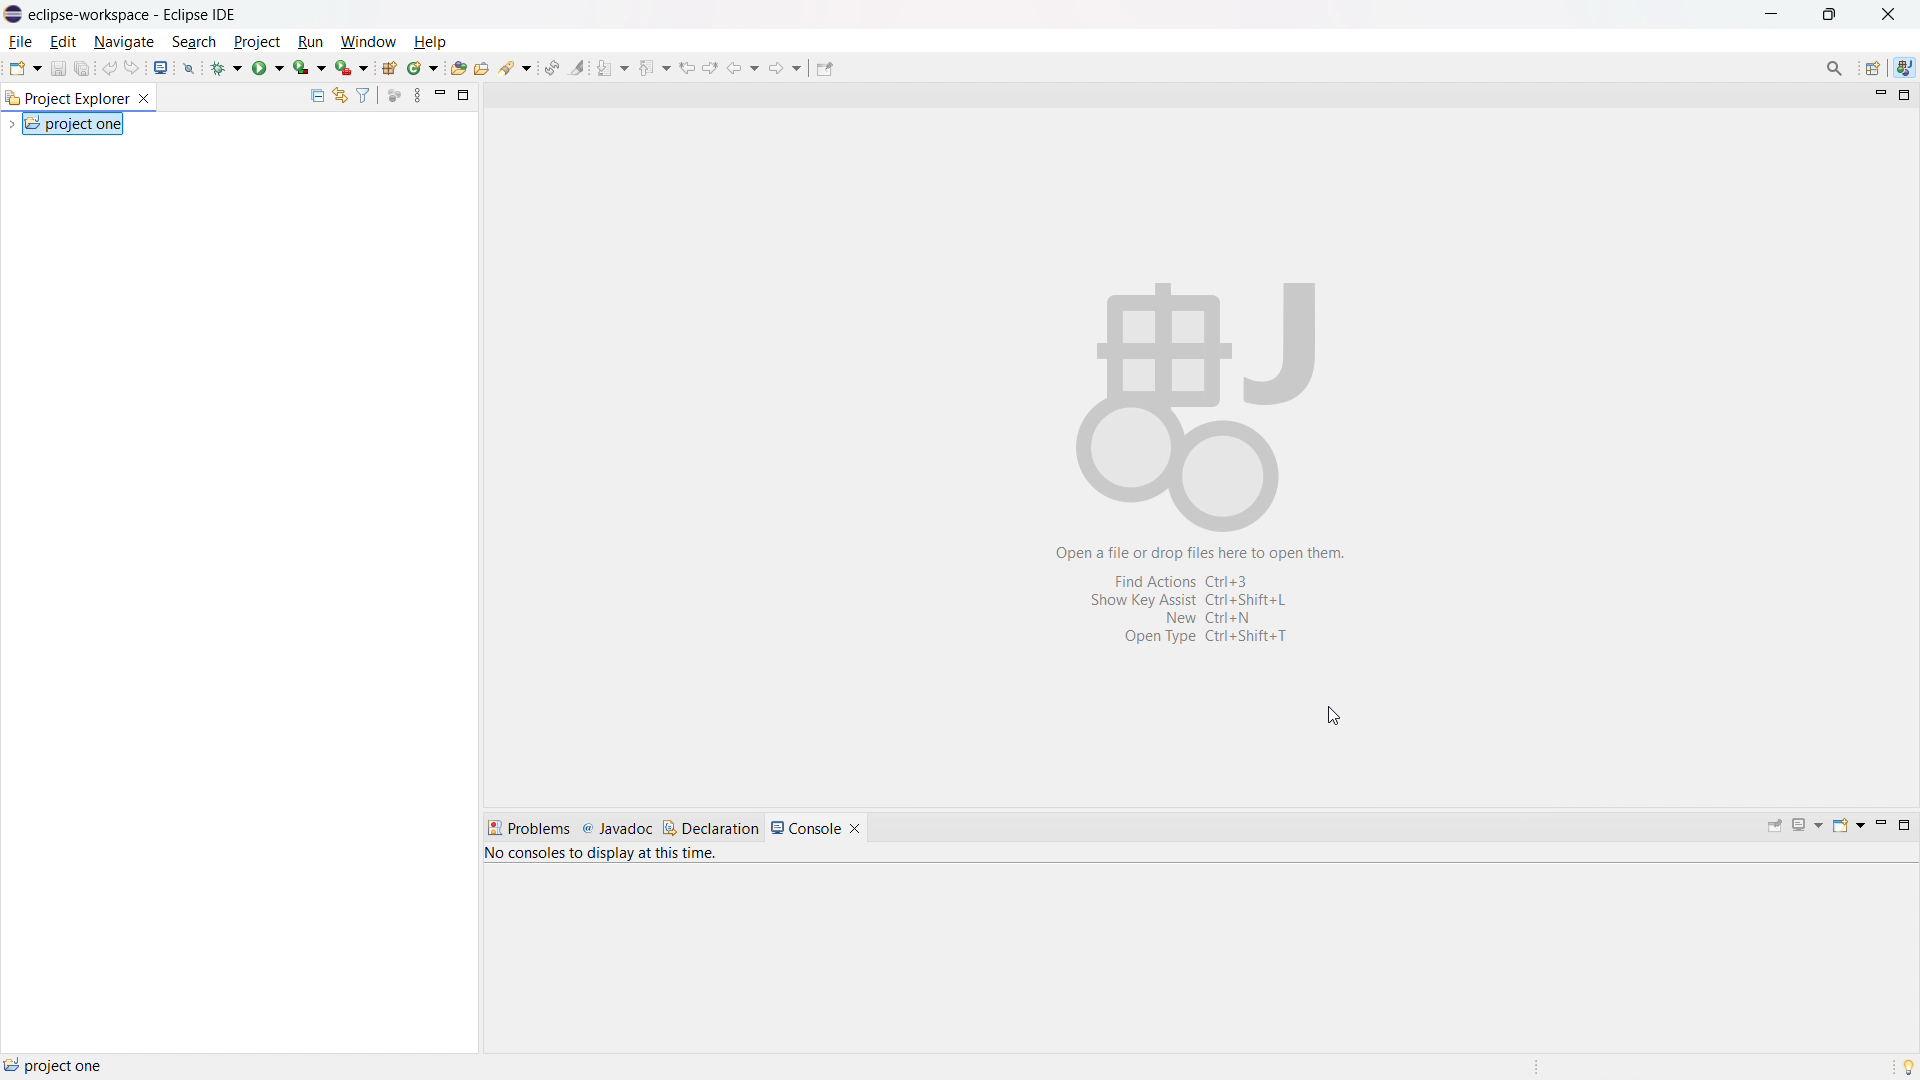 The height and width of the screenshot is (1080, 1920). Describe the element at coordinates (1770, 14) in the screenshot. I see `maximize` at that location.